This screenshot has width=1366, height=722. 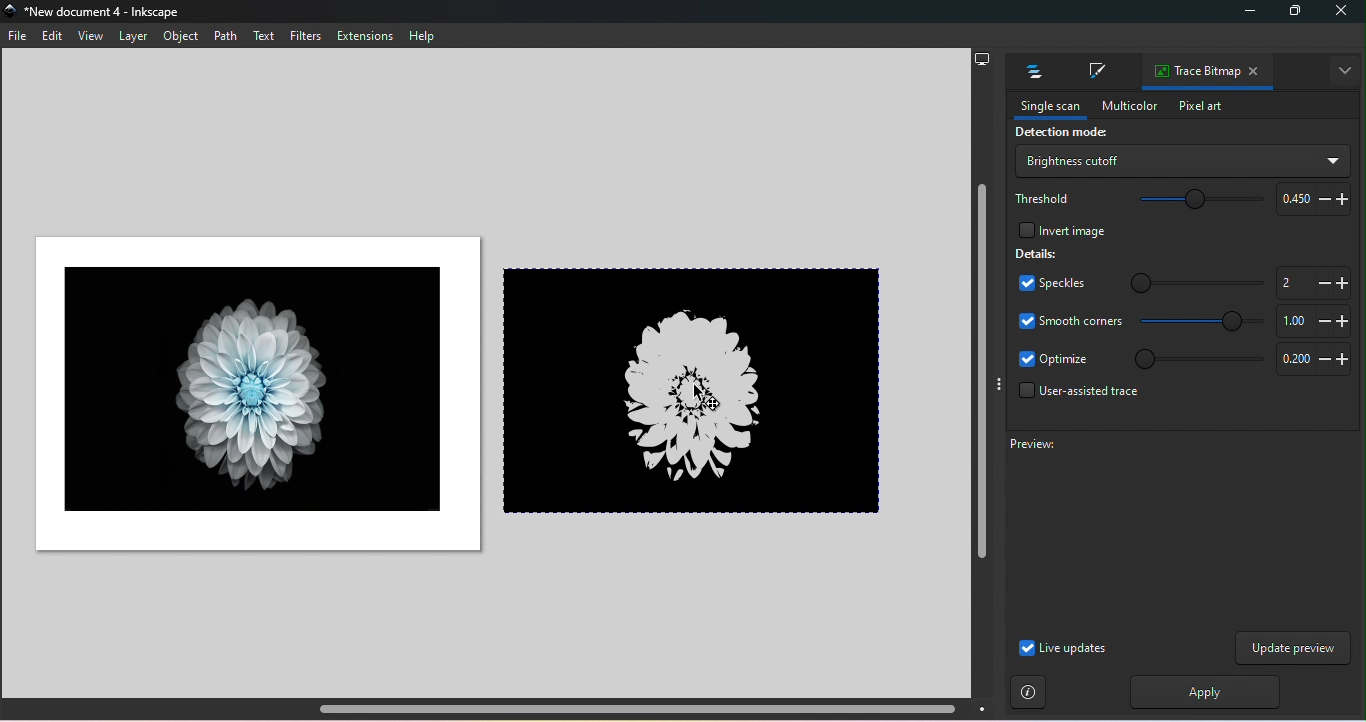 What do you see at coordinates (422, 36) in the screenshot?
I see `Help` at bounding box center [422, 36].